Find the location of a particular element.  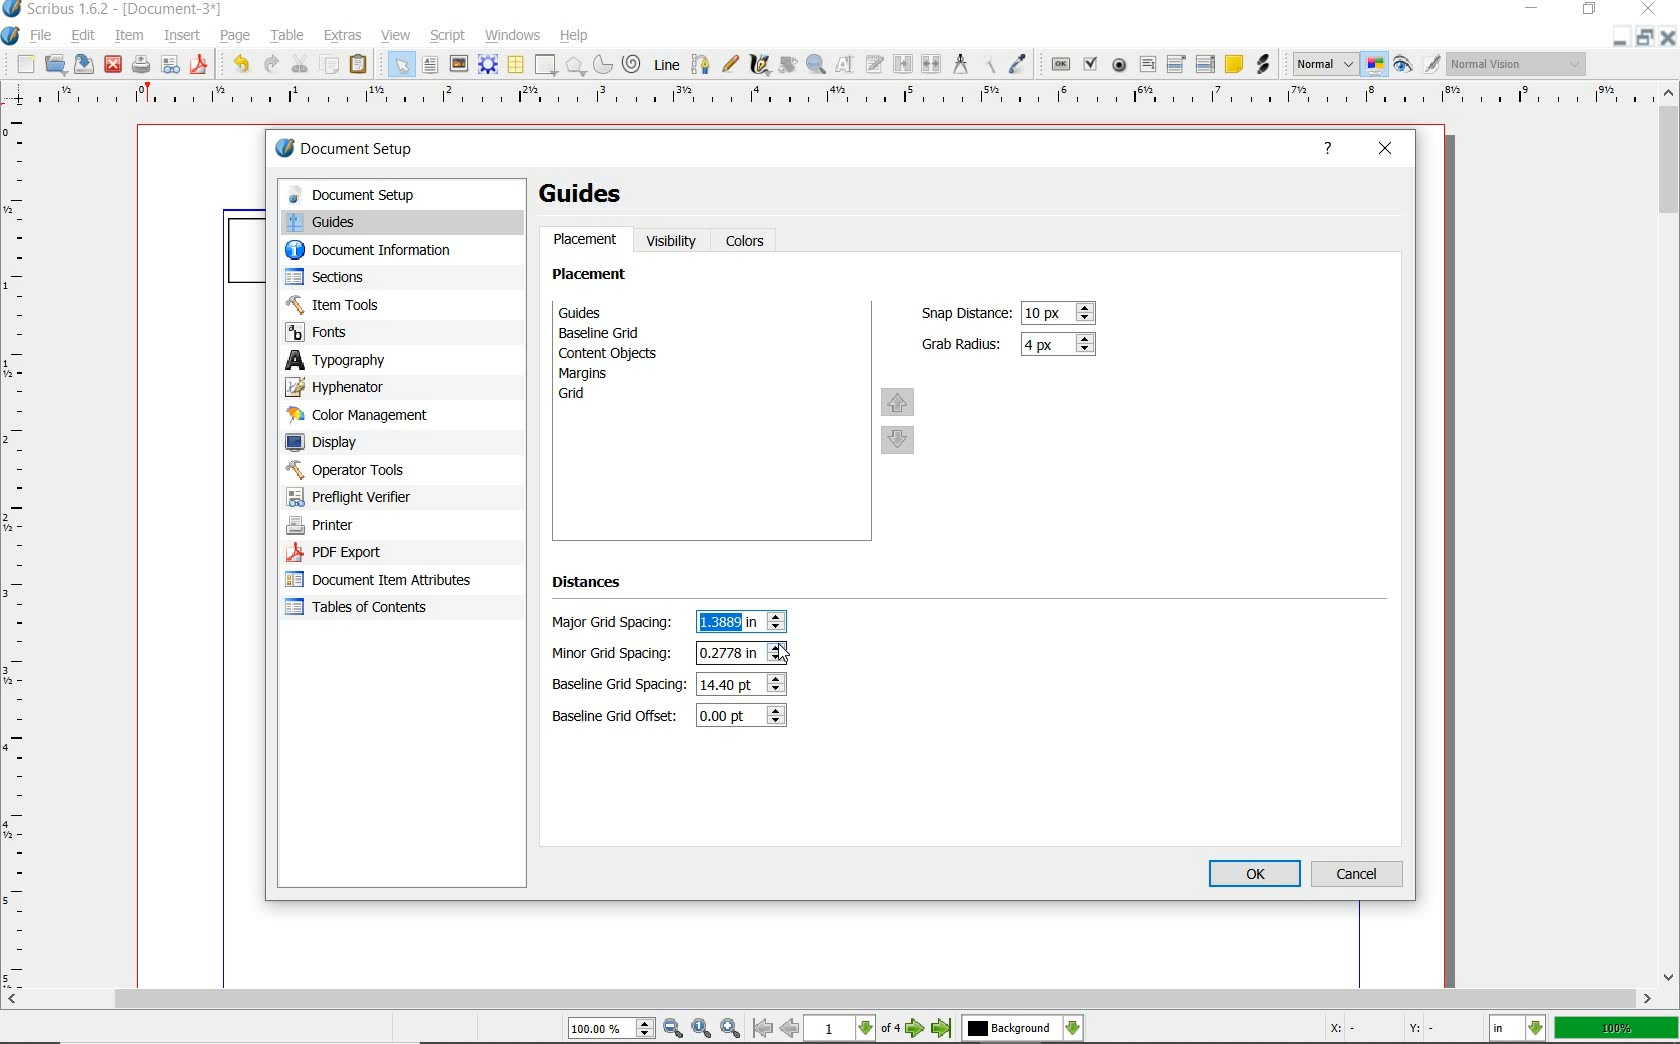

paste is located at coordinates (362, 66).